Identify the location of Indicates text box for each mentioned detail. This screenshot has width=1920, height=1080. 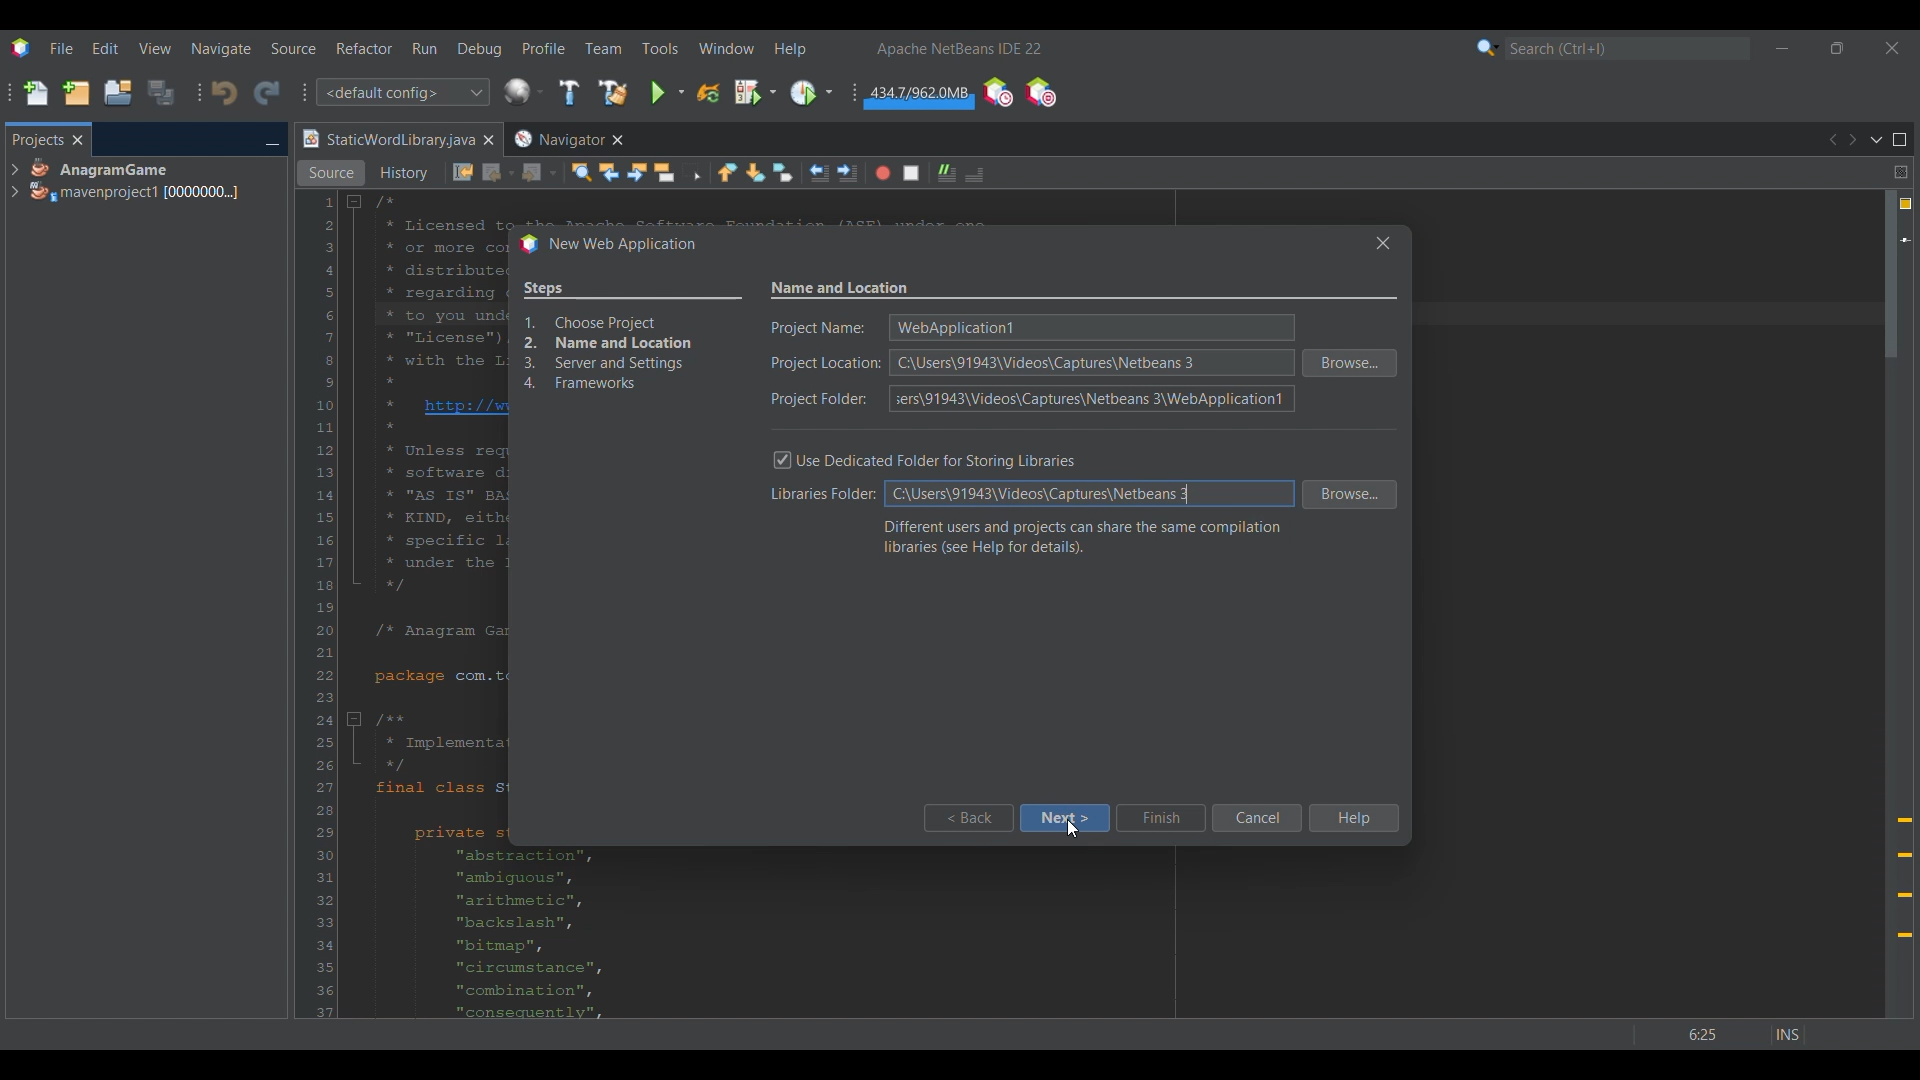
(825, 364).